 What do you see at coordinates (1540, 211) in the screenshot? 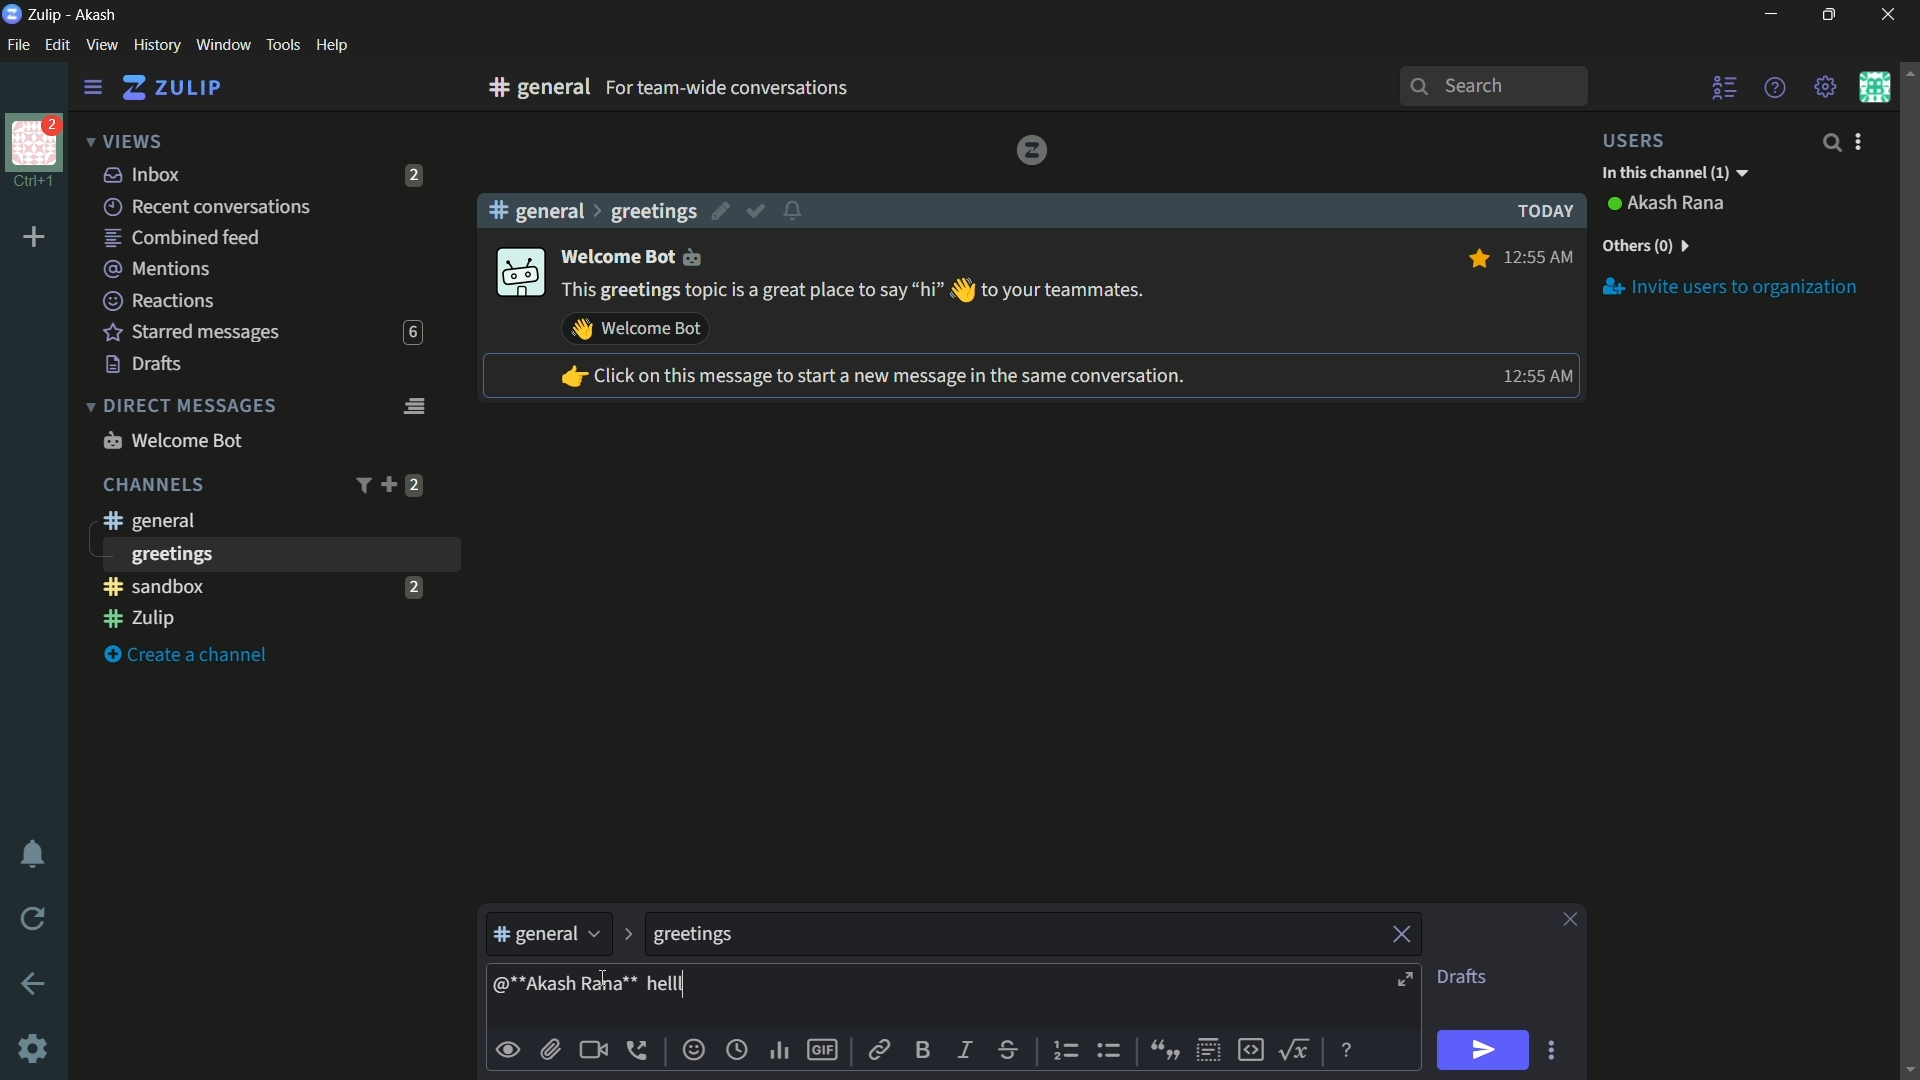
I see `today` at bounding box center [1540, 211].